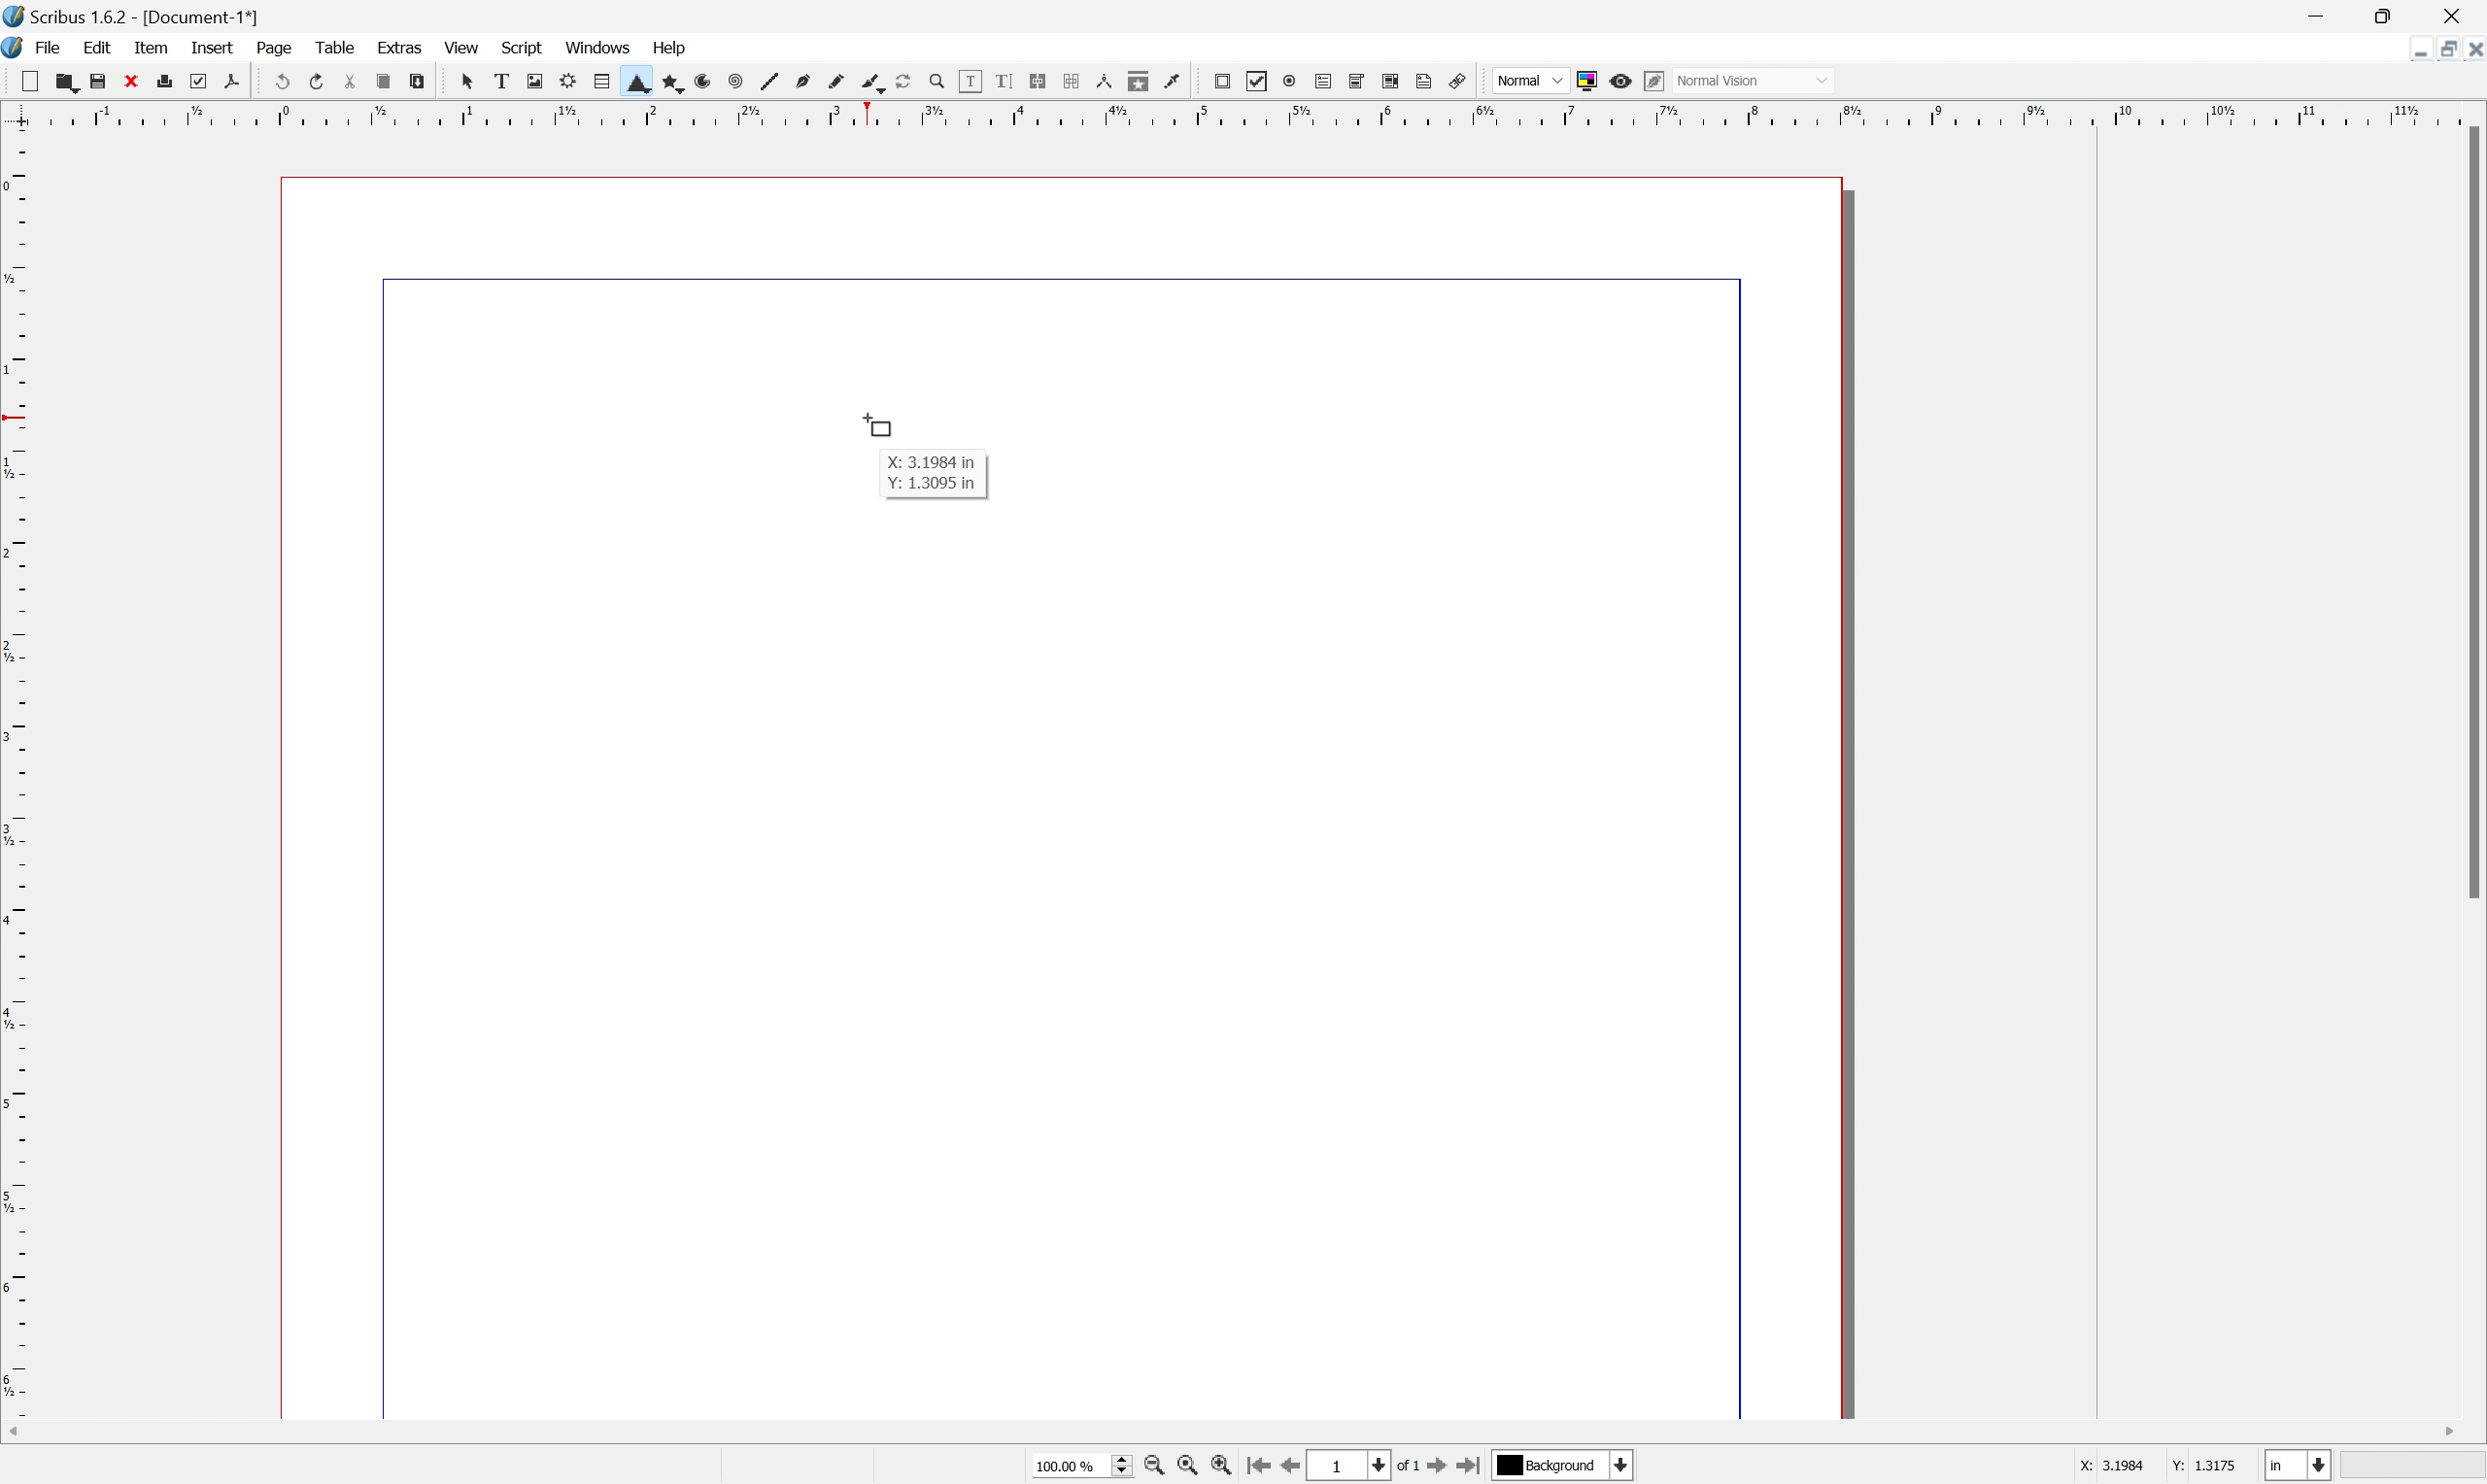  I want to click on Scroll Bar, so click(2471, 513).